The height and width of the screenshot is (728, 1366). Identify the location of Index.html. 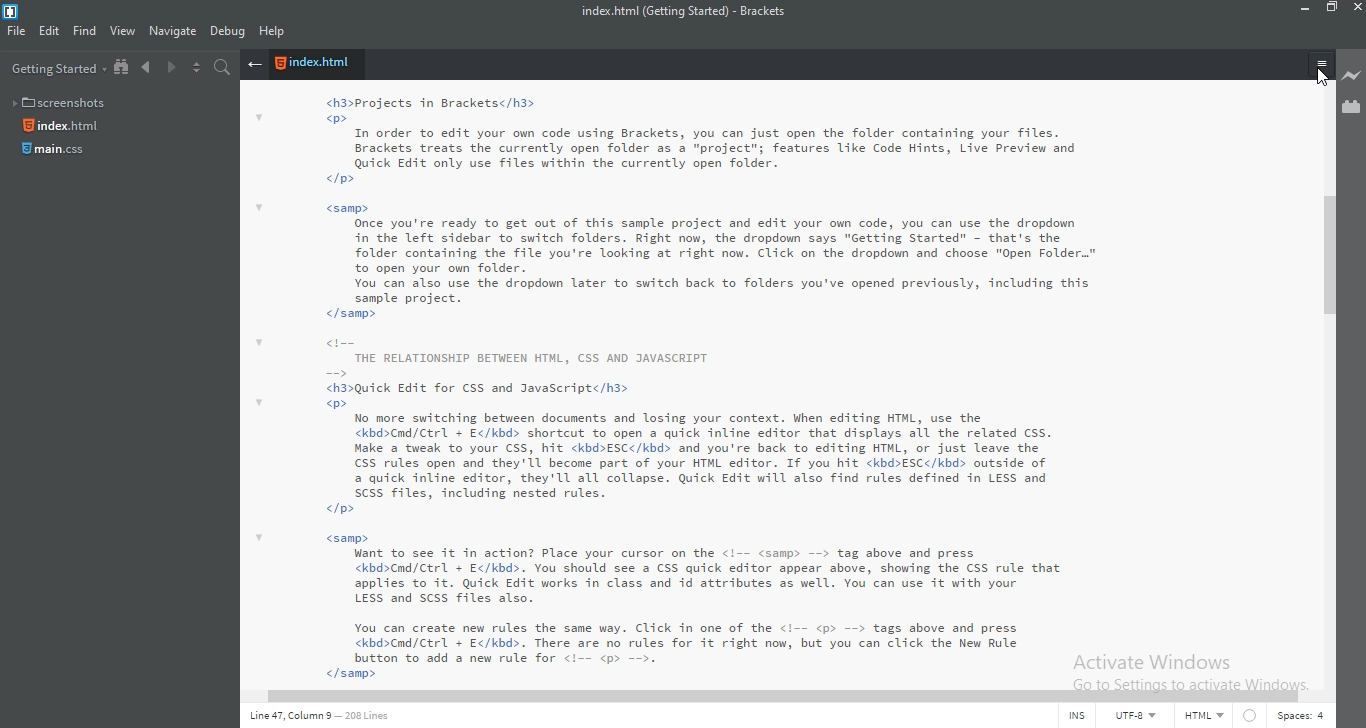
(64, 126).